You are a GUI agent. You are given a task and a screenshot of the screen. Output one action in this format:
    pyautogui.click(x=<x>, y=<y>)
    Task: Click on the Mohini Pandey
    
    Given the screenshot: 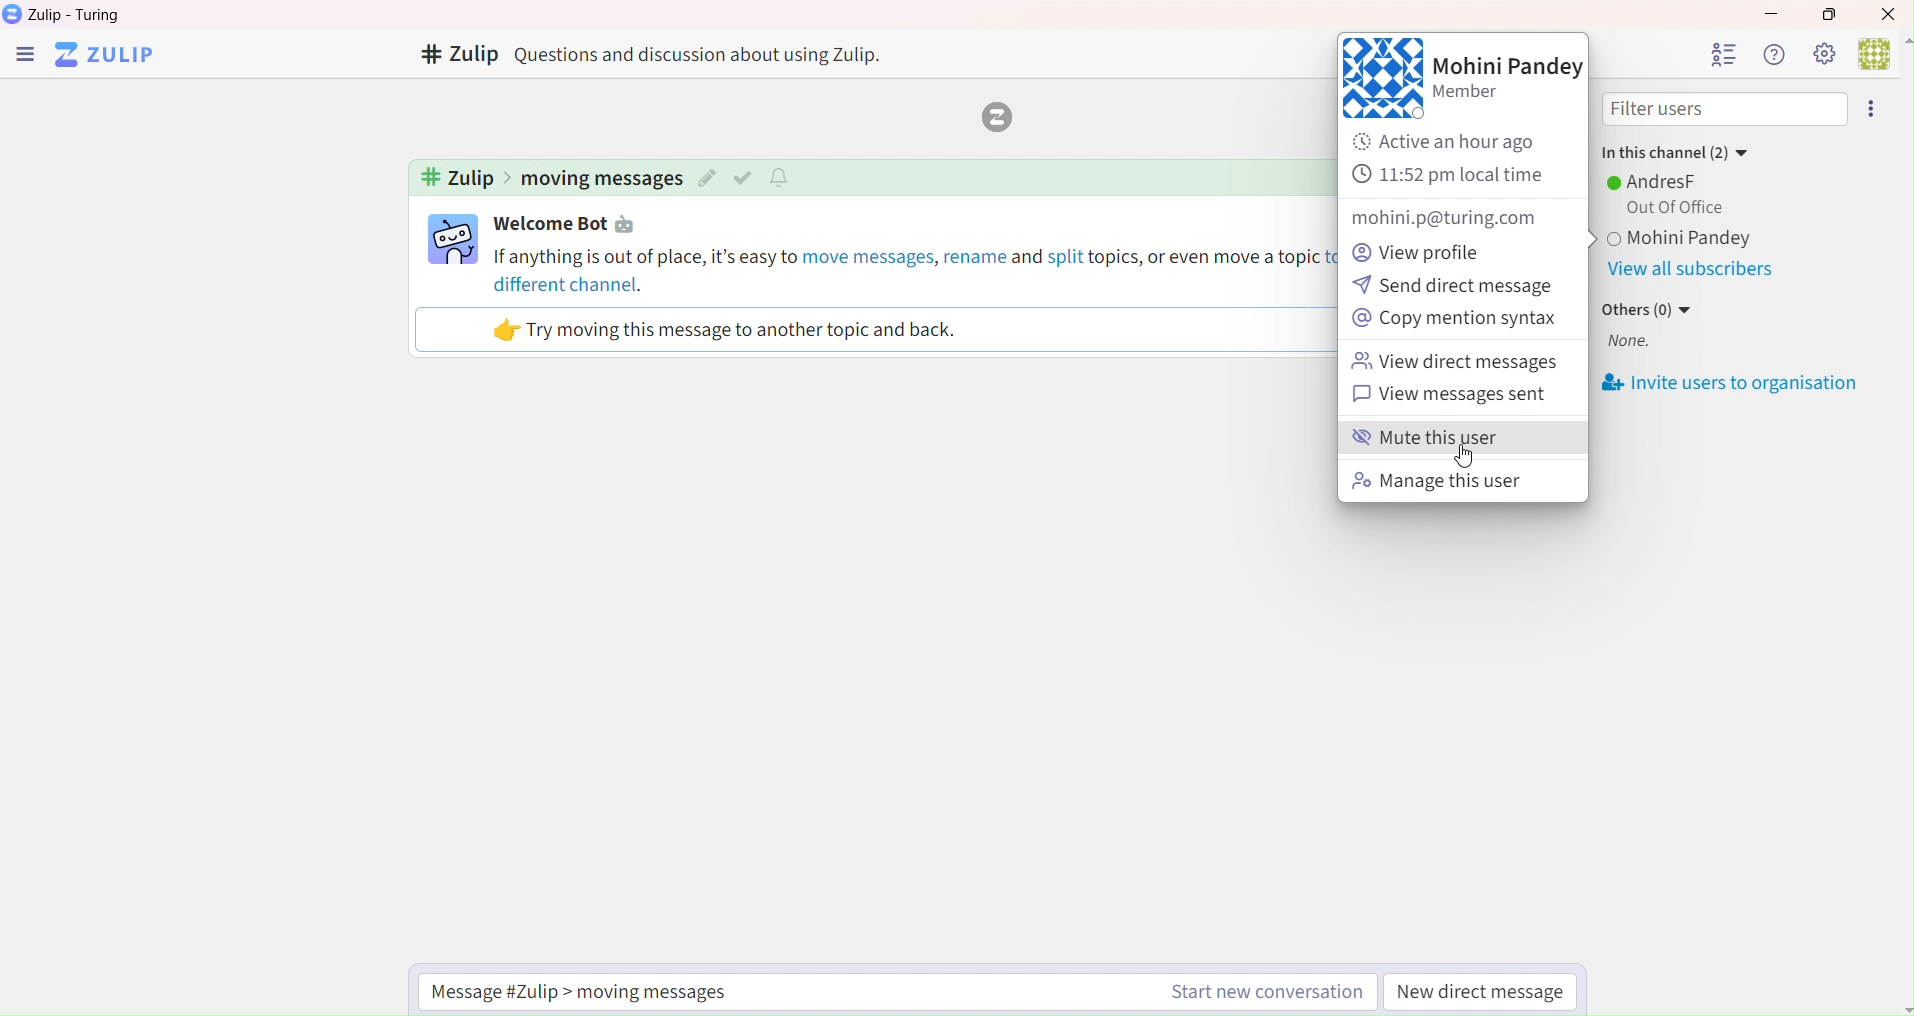 What is the action you would take?
    pyautogui.click(x=1508, y=66)
    